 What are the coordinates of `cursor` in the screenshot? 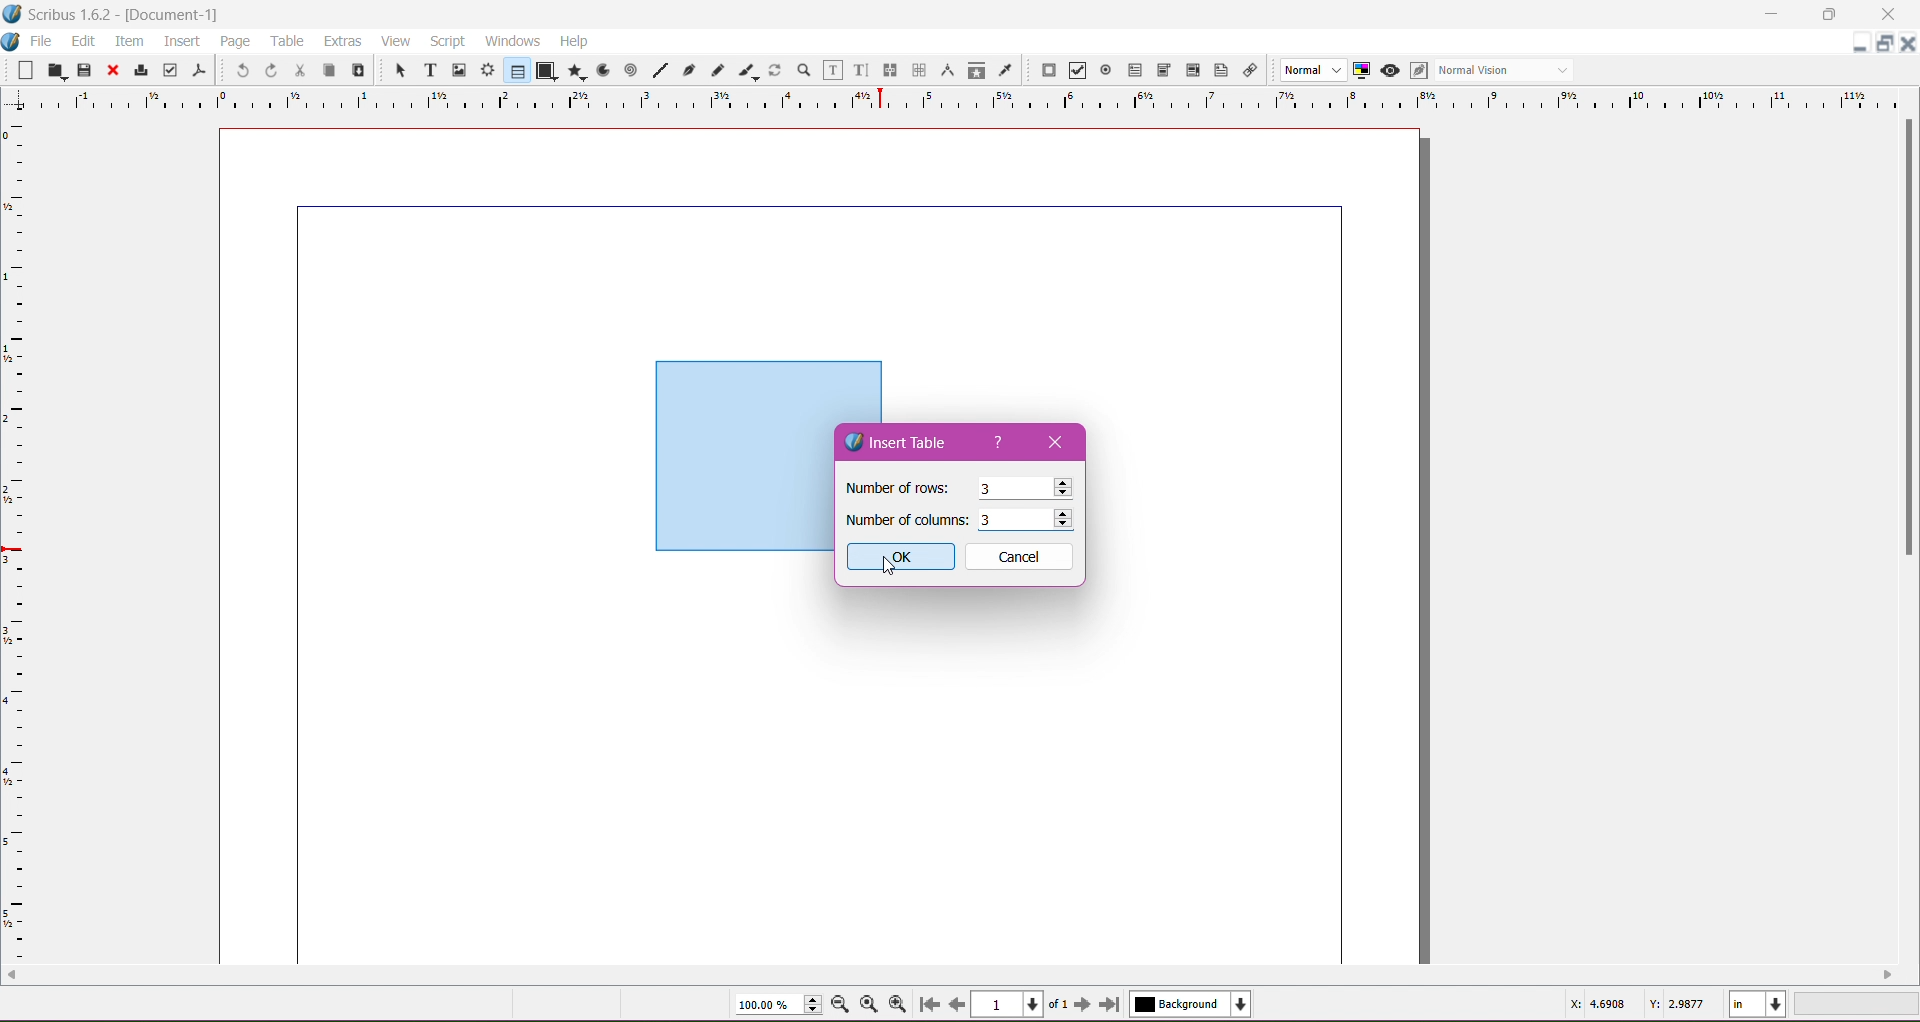 It's located at (1060, 490).